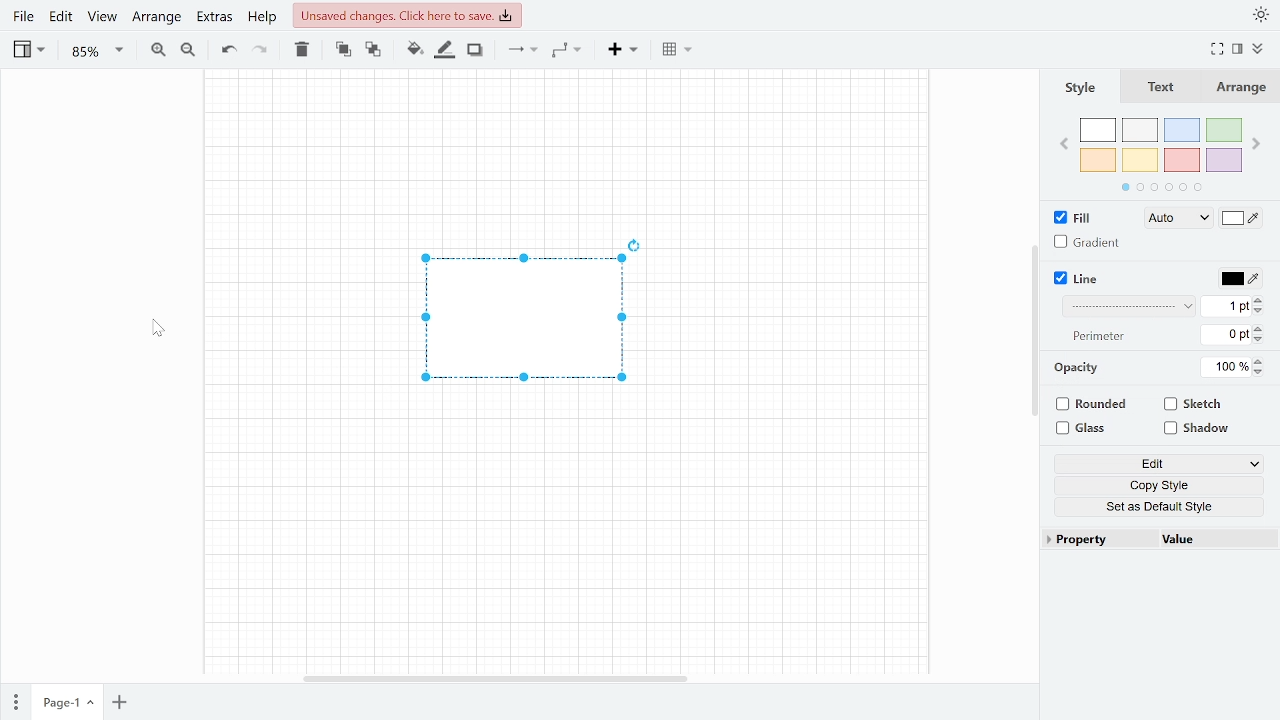 This screenshot has width=1280, height=720. What do you see at coordinates (521, 333) in the screenshot?
I see `Current shape selected` at bounding box center [521, 333].